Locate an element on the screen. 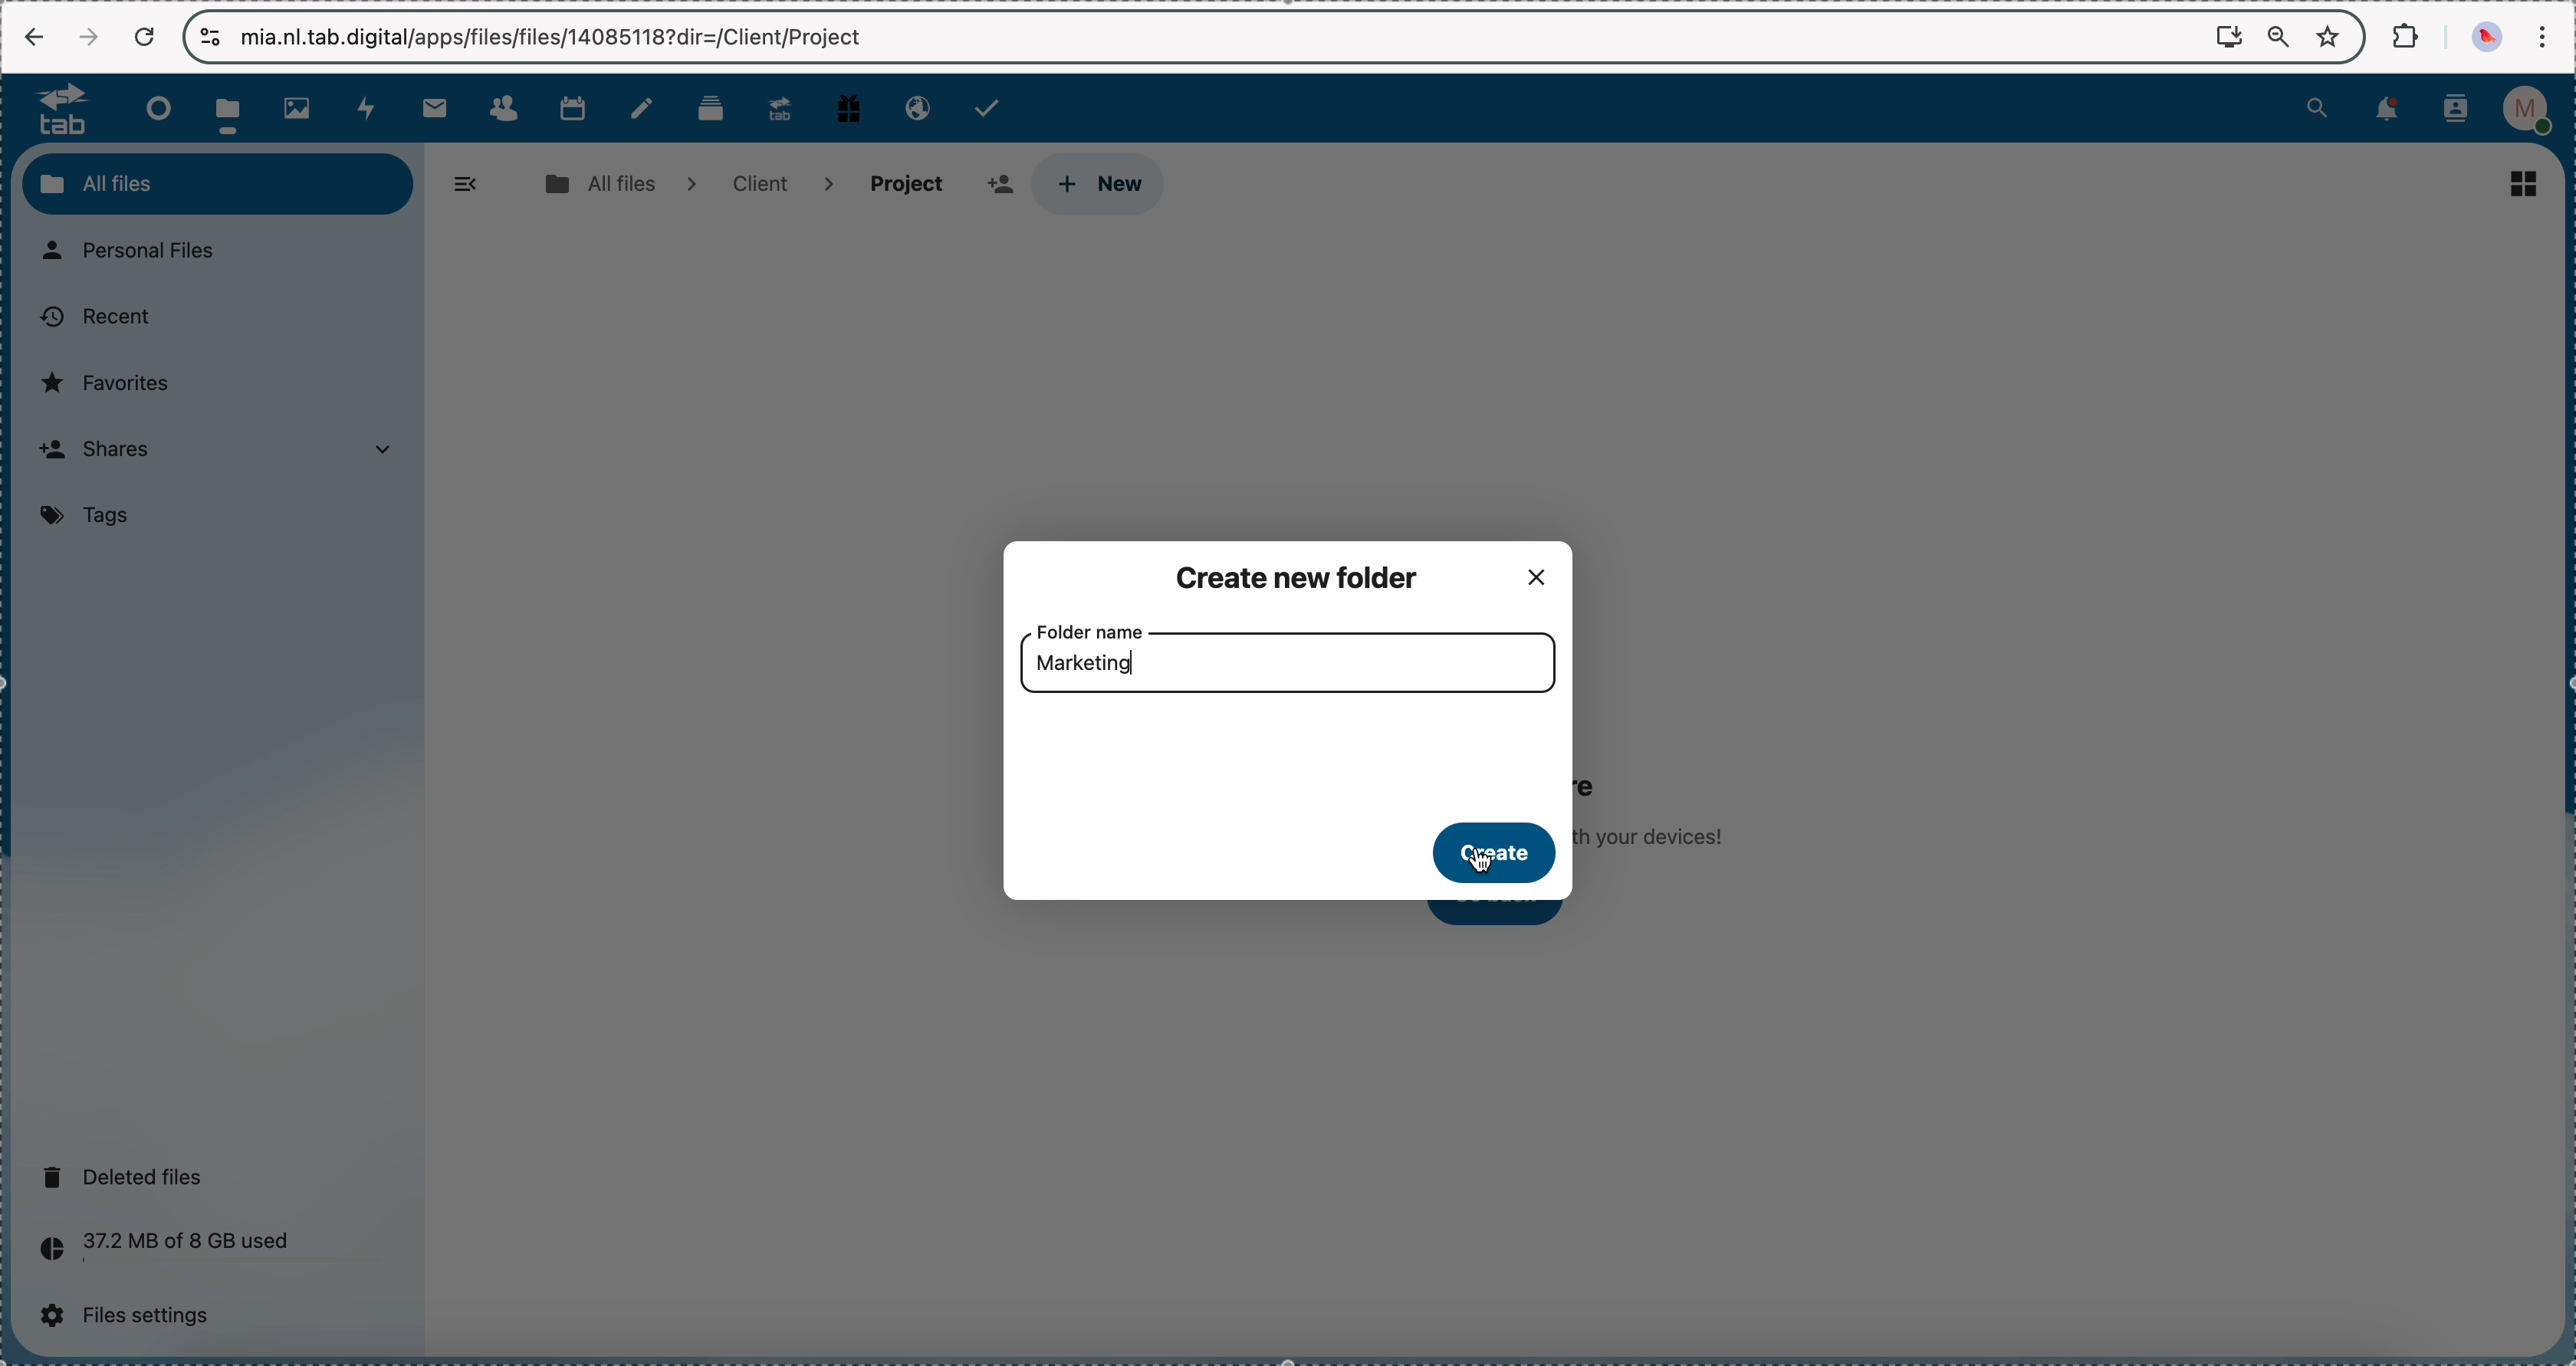  search is located at coordinates (2317, 106).